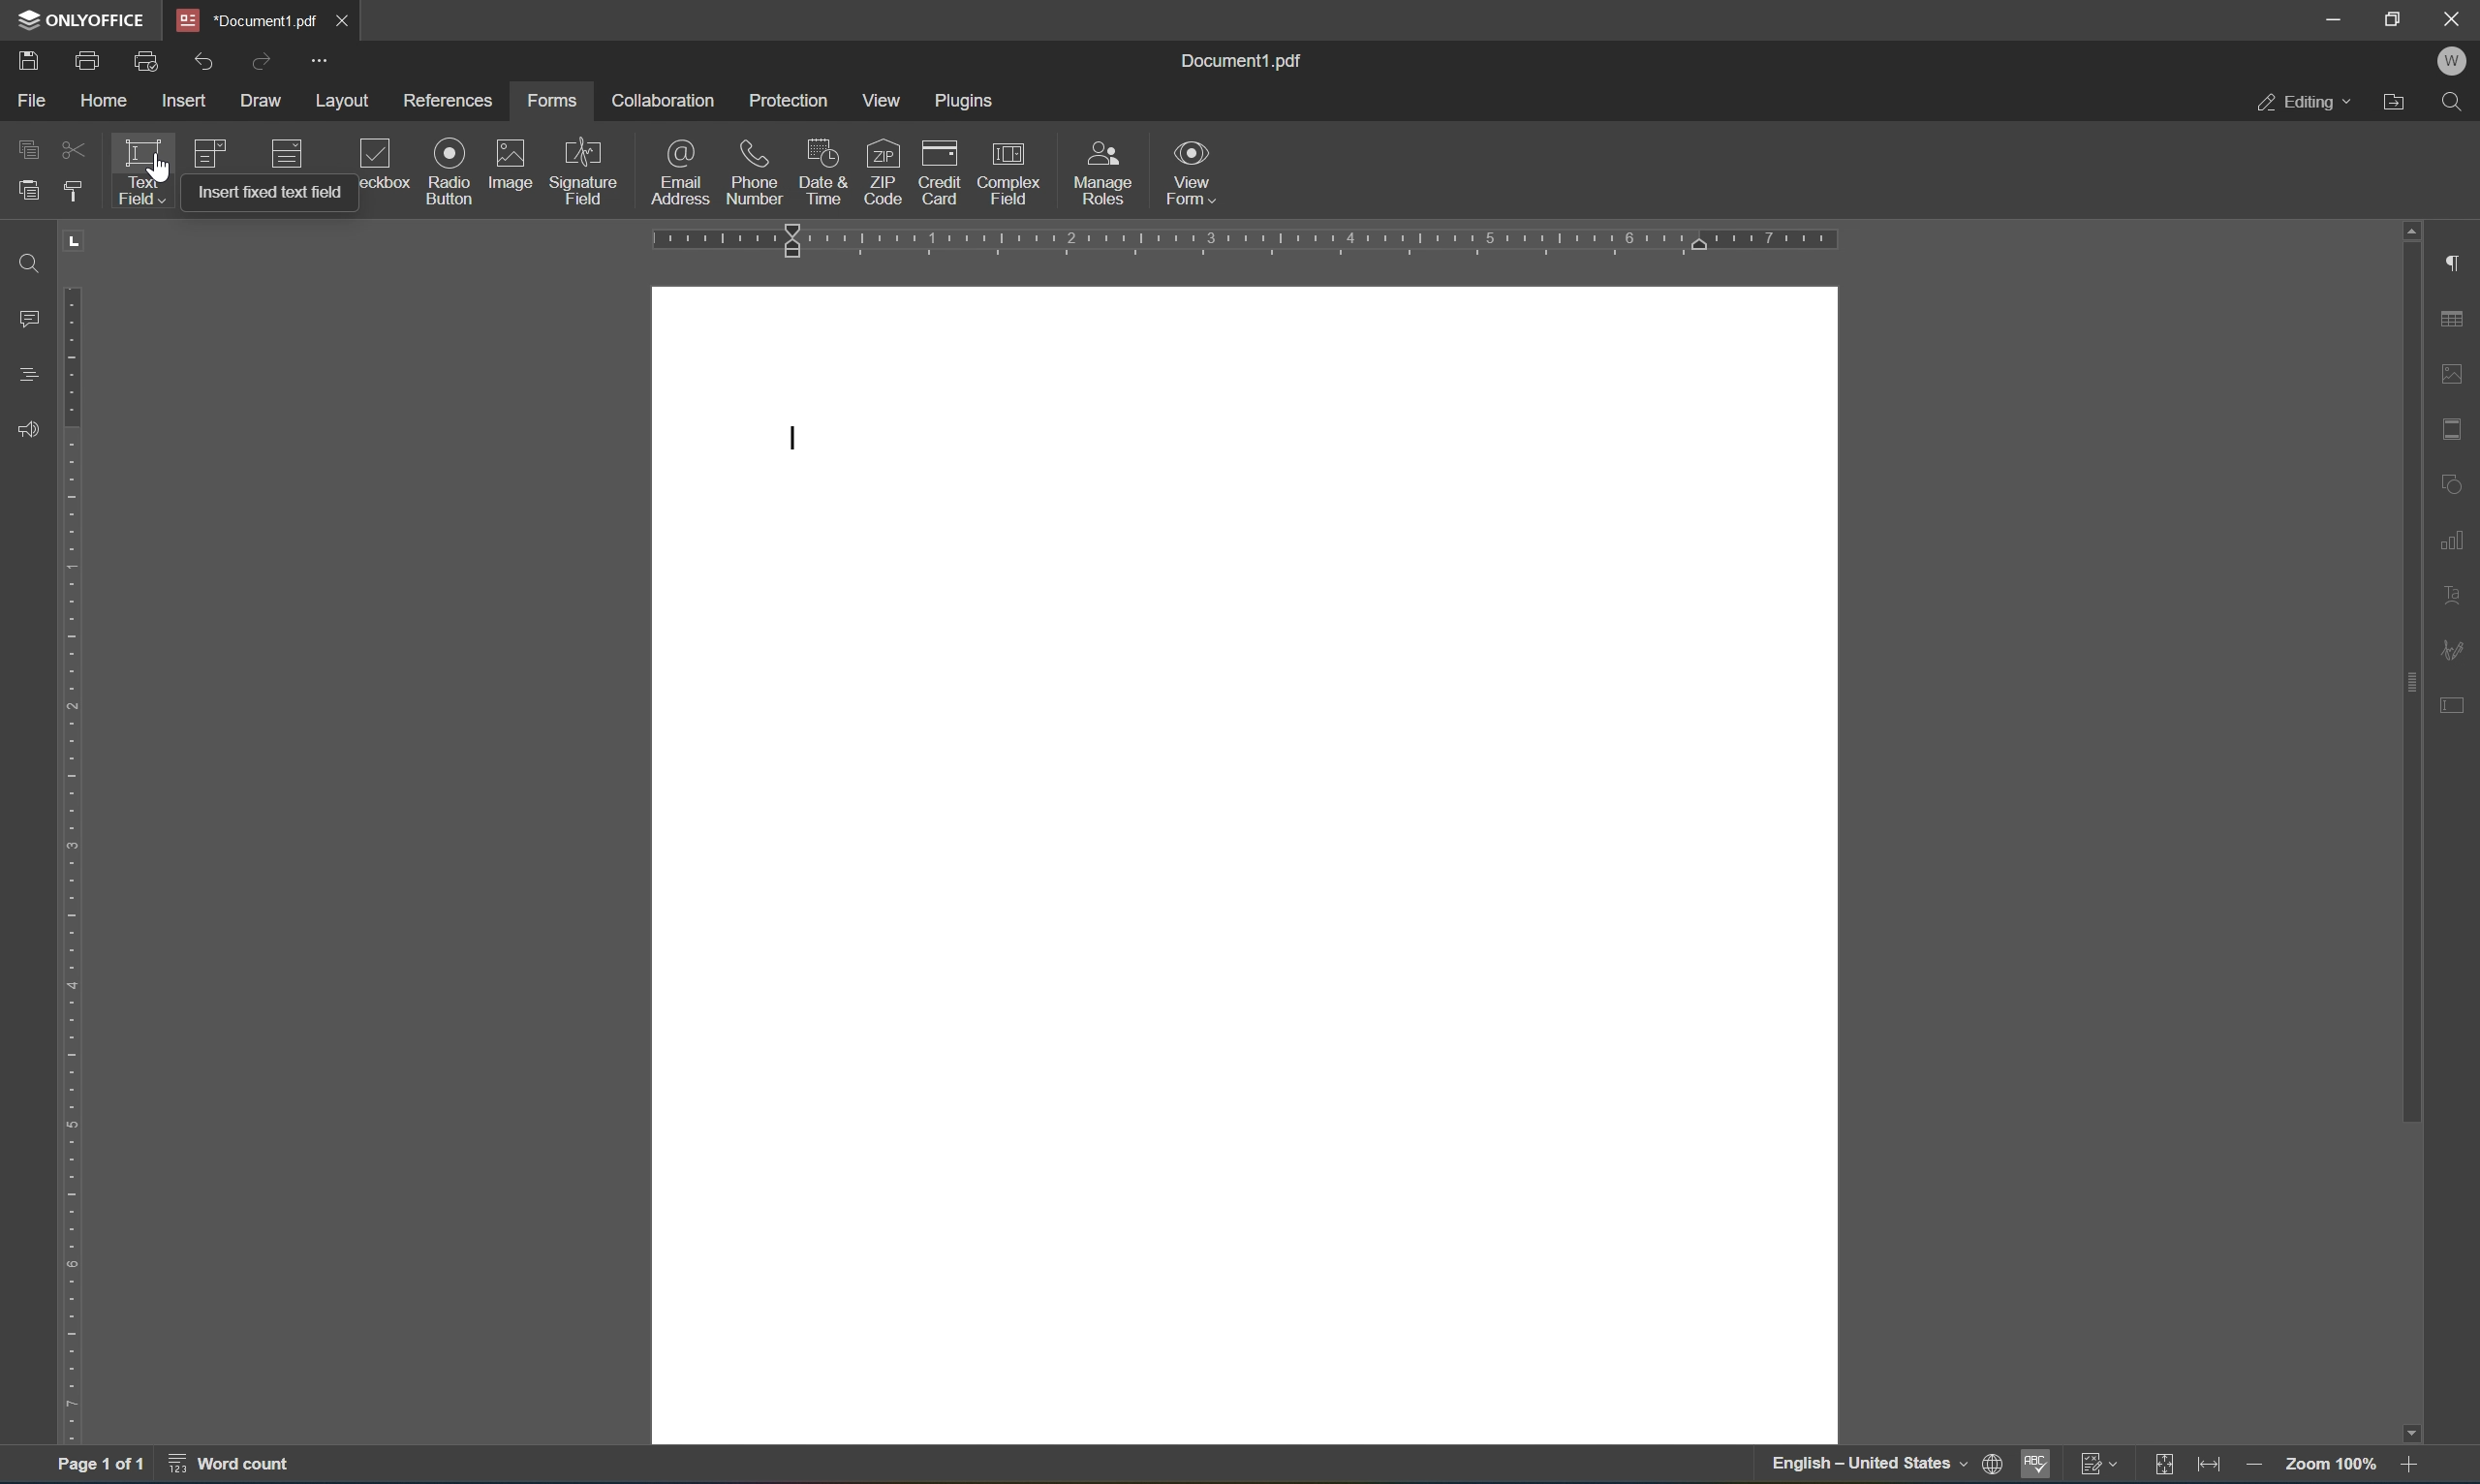  What do you see at coordinates (2409, 1465) in the screenshot?
I see `zoom in` at bounding box center [2409, 1465].